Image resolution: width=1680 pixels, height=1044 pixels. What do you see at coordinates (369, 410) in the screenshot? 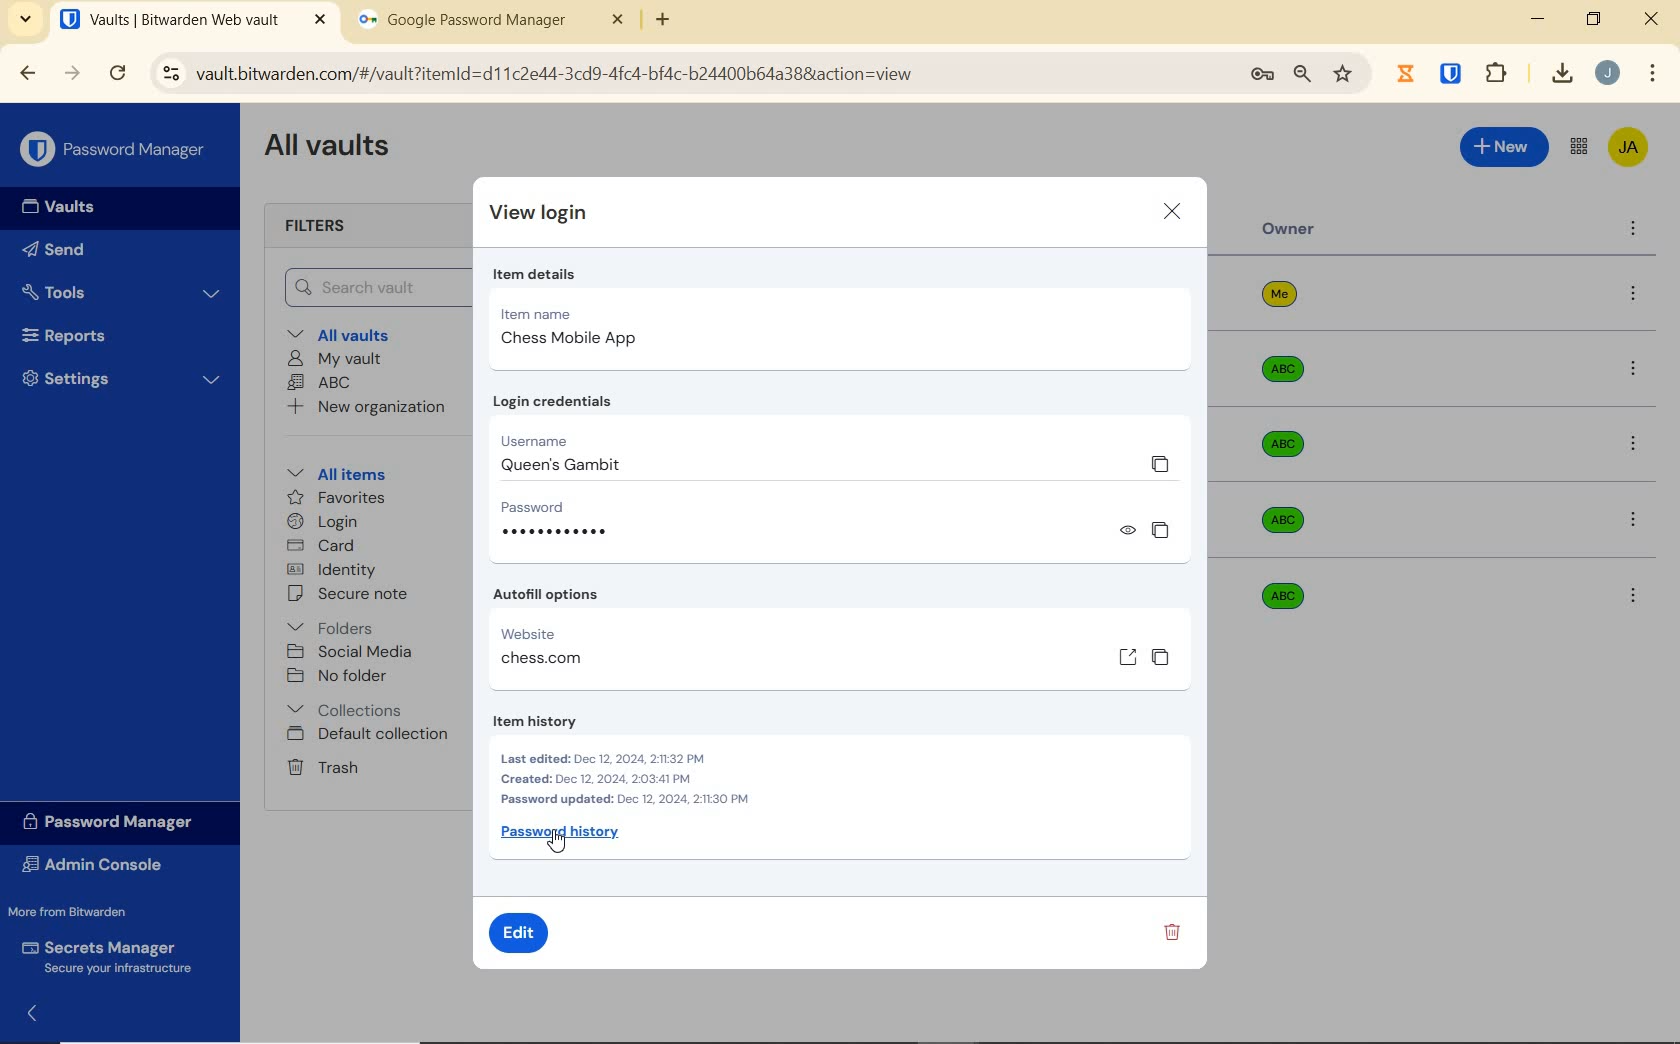
I see `New organization` at bounding box center [369, 410].